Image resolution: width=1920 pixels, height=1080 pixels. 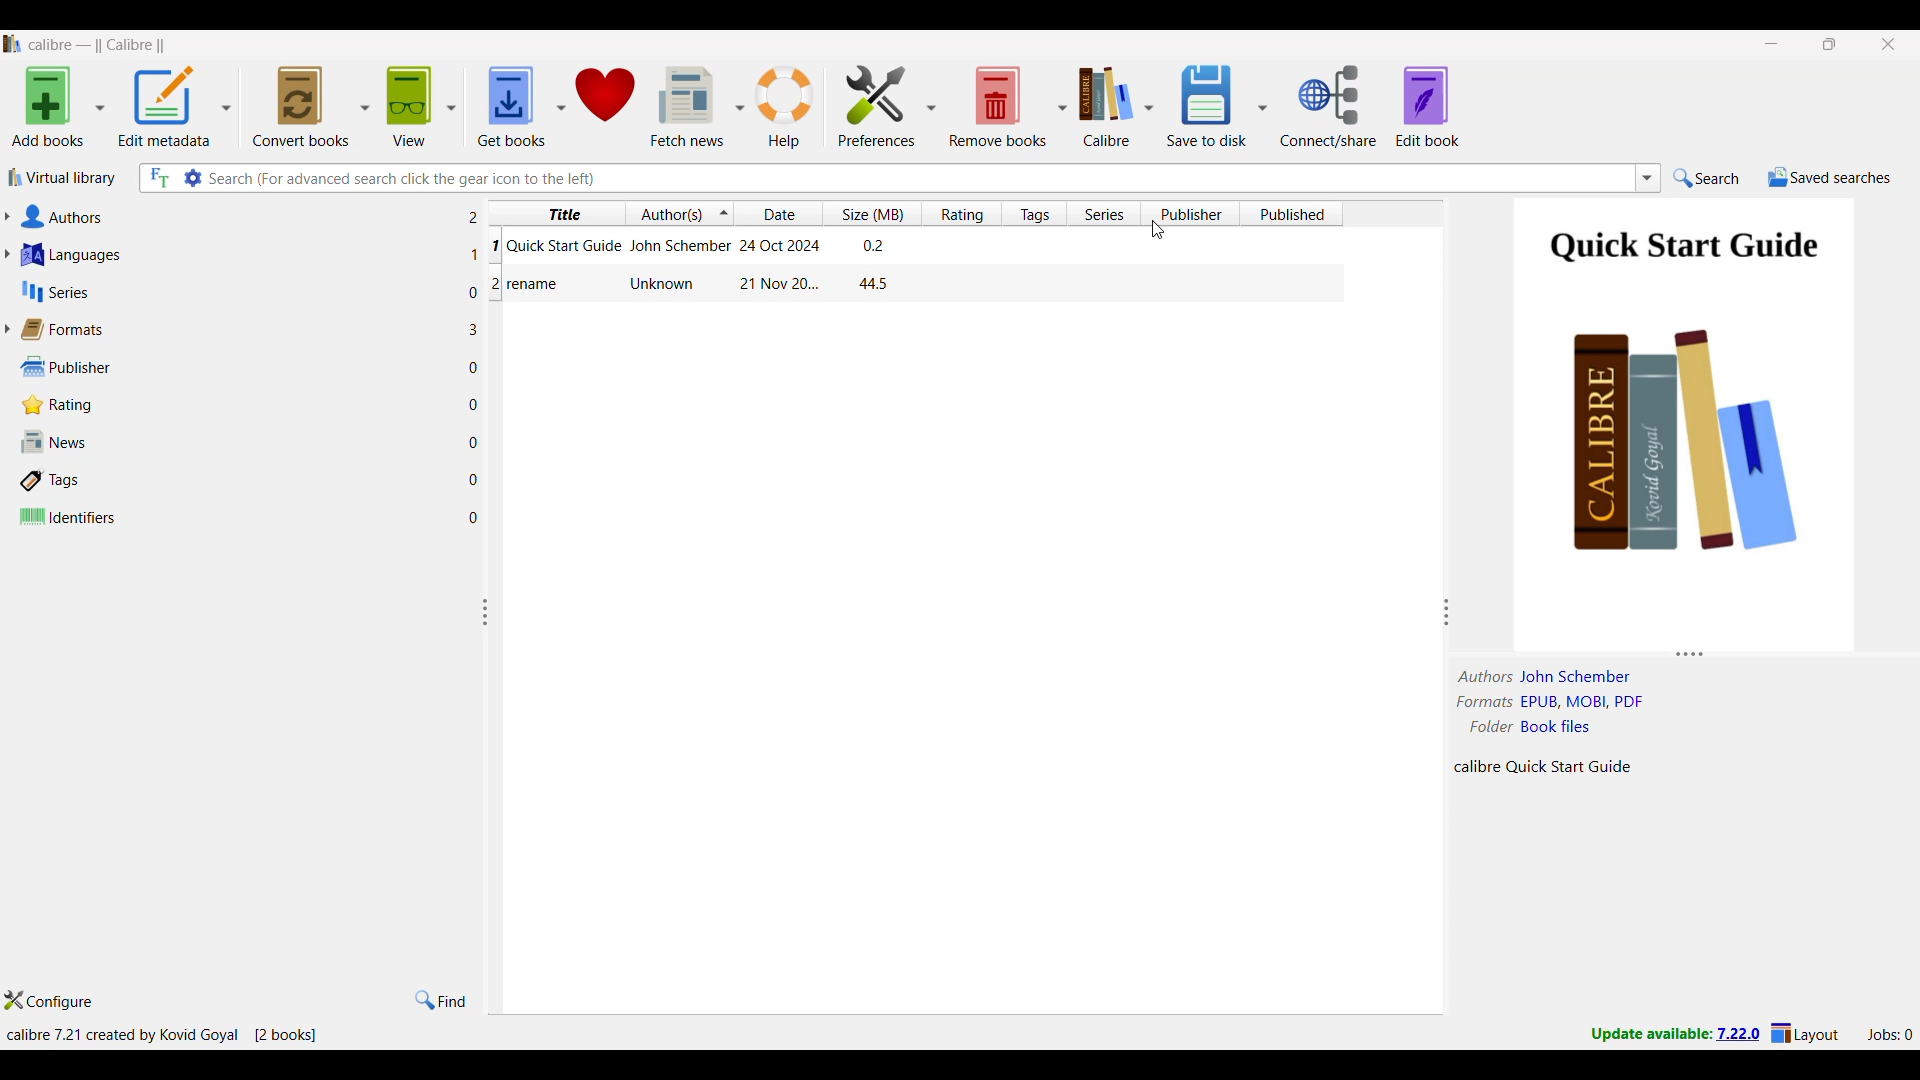 What do you see at coordinates (1706, 177) in the screenshot?
I see `Search` at bounding box center [1706, 177].